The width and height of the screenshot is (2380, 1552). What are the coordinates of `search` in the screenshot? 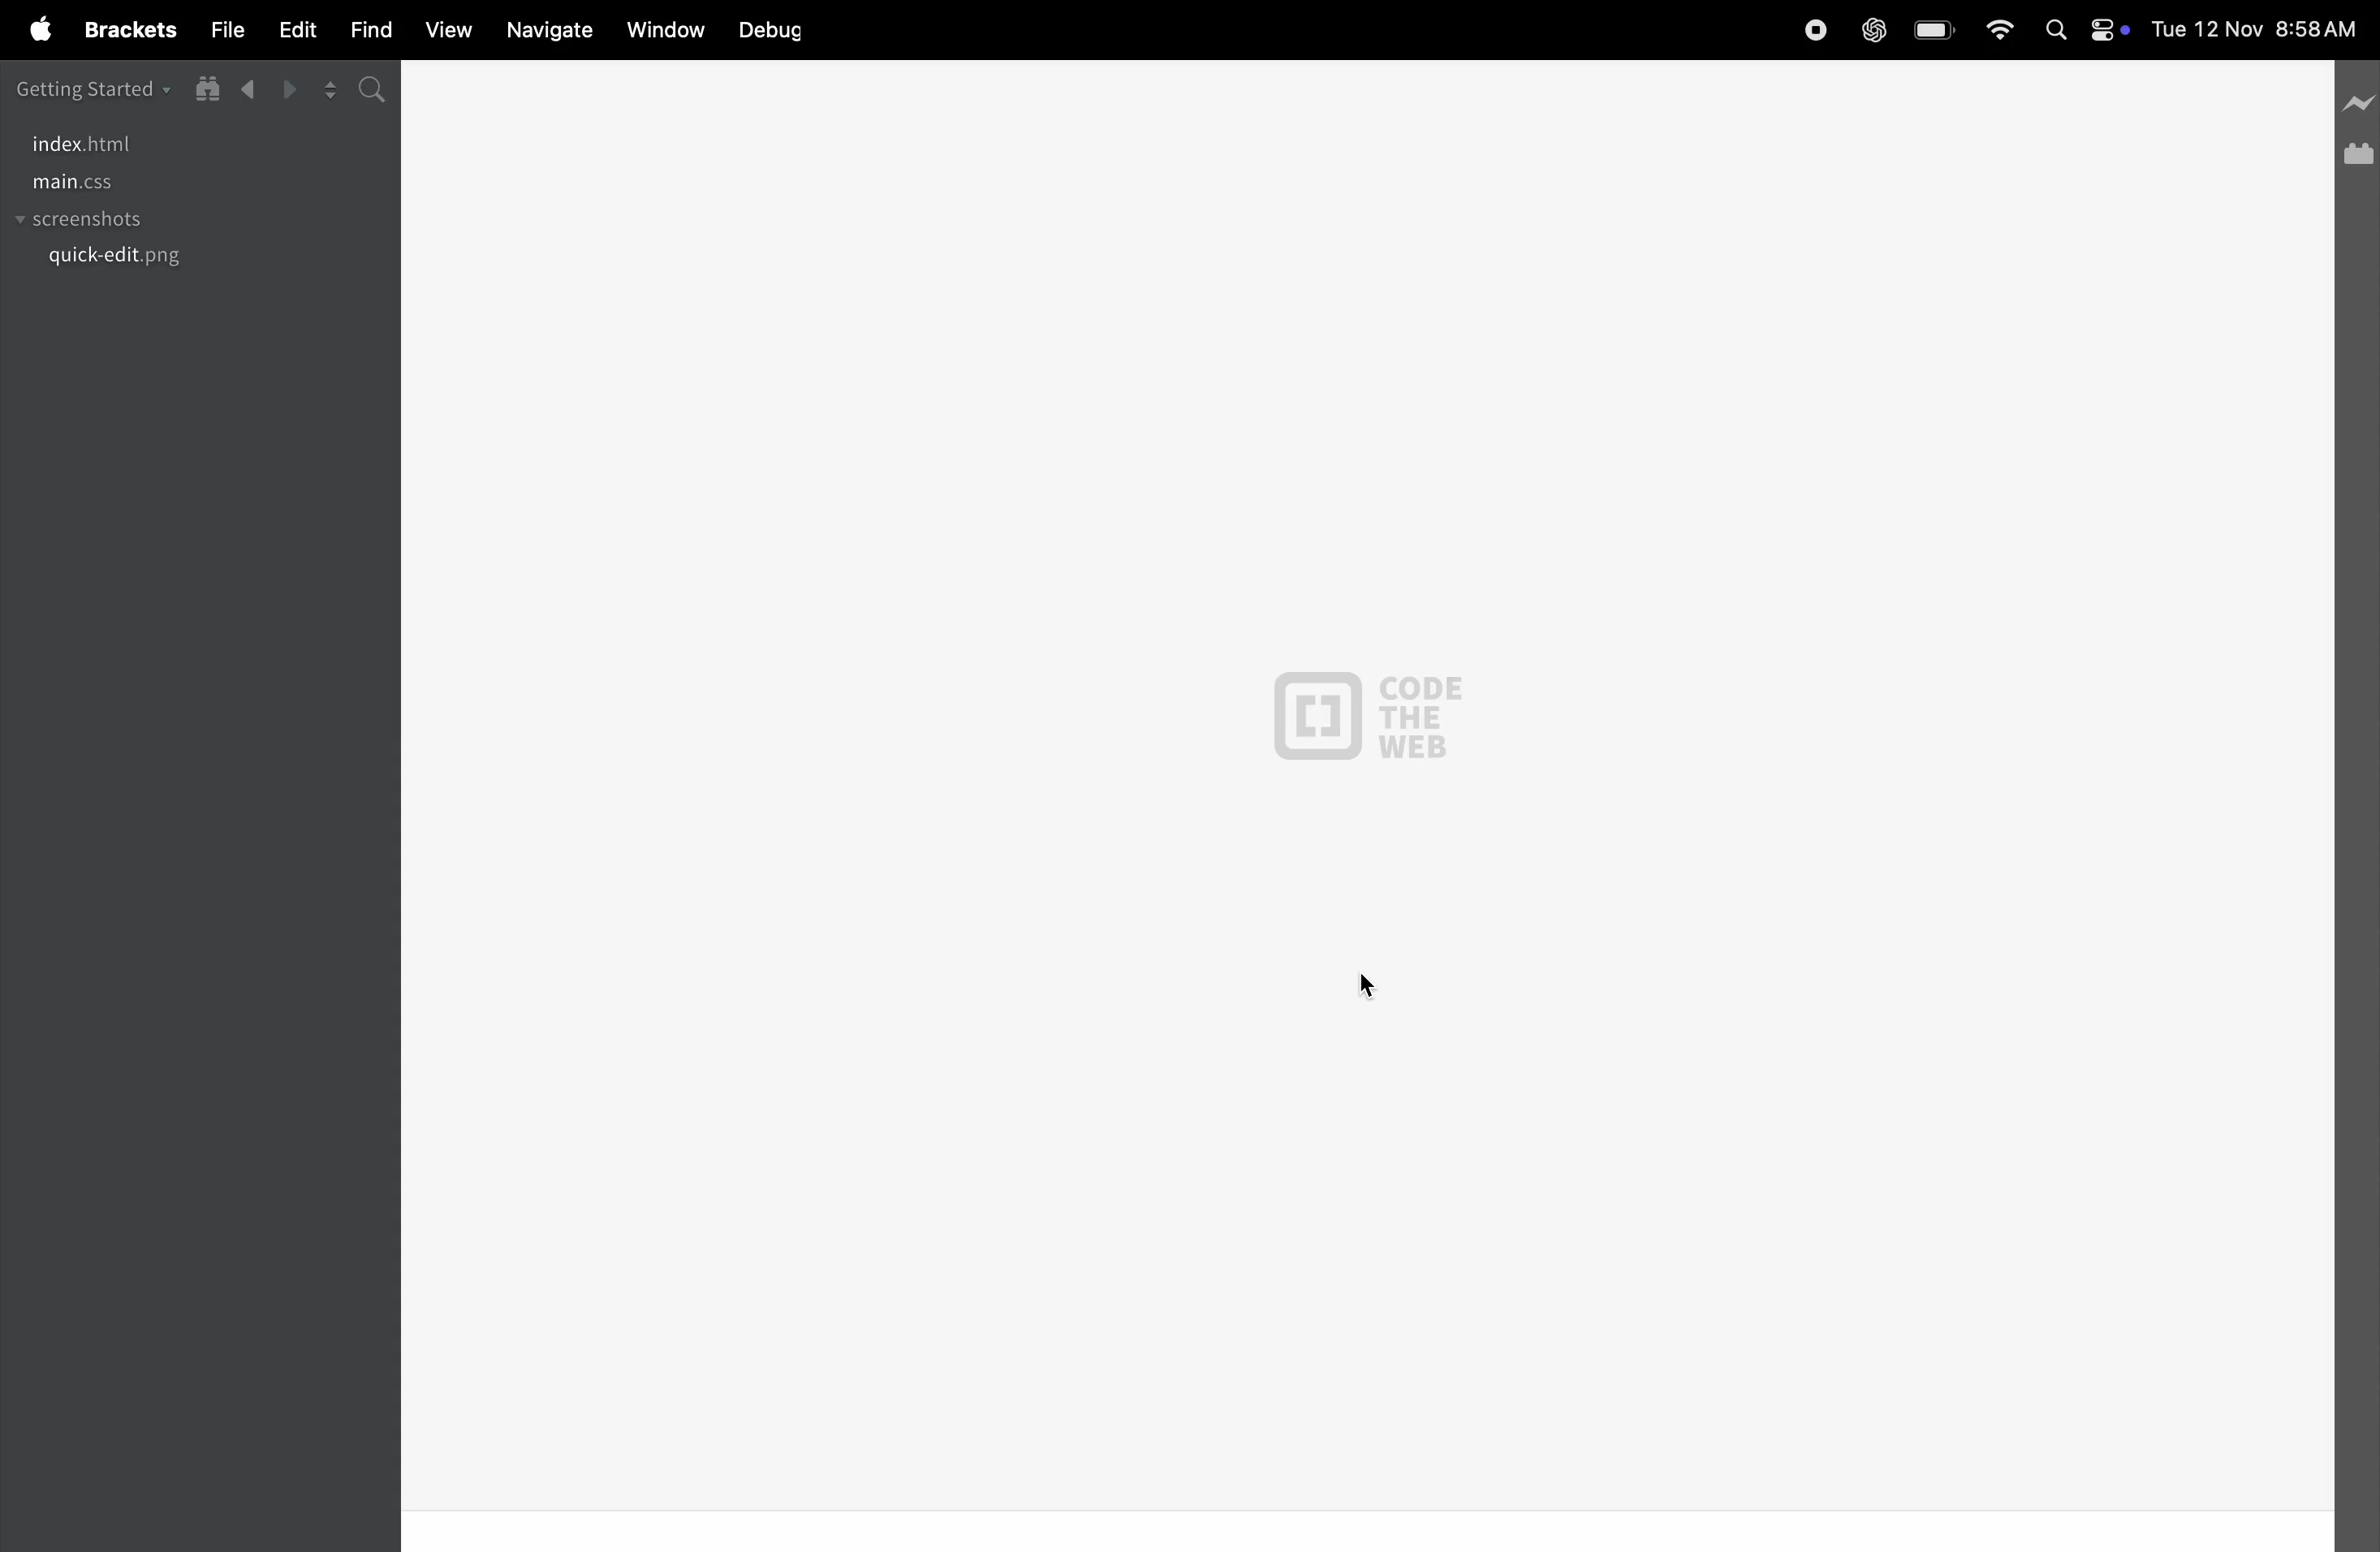 It's located at (377, 93).